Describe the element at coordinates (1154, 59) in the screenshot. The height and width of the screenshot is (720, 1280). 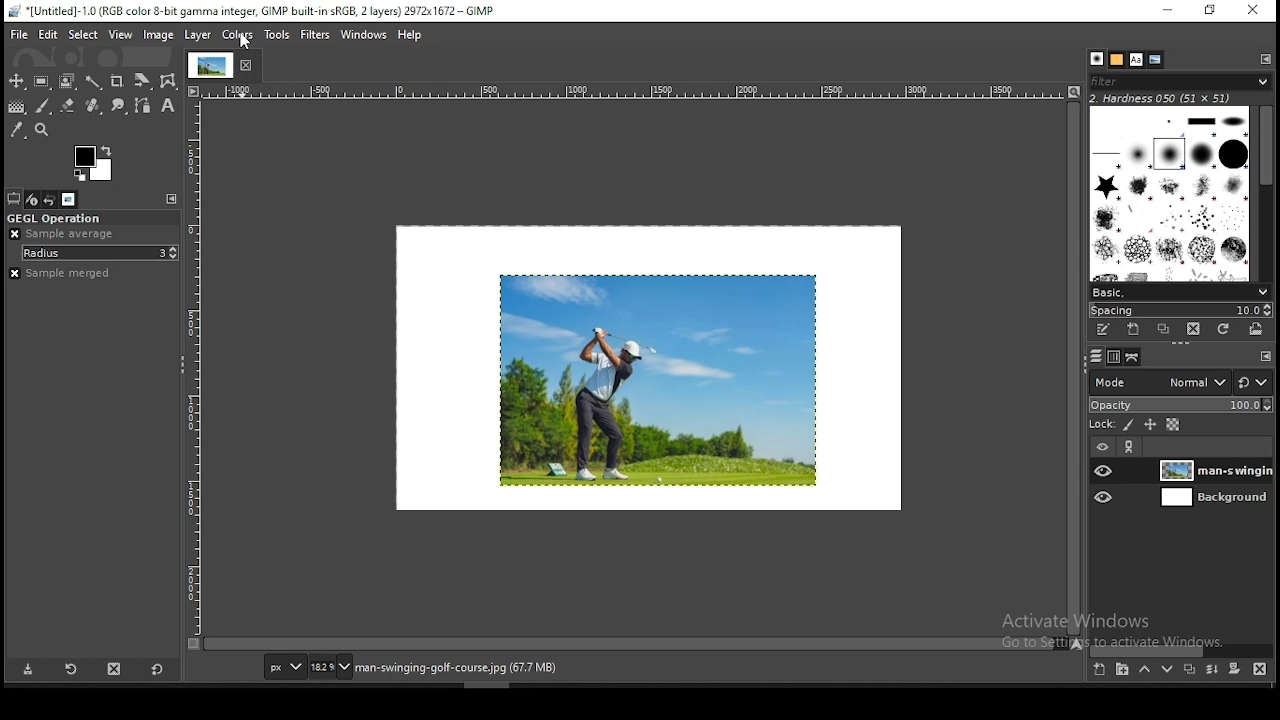
I see `document history` at that location.